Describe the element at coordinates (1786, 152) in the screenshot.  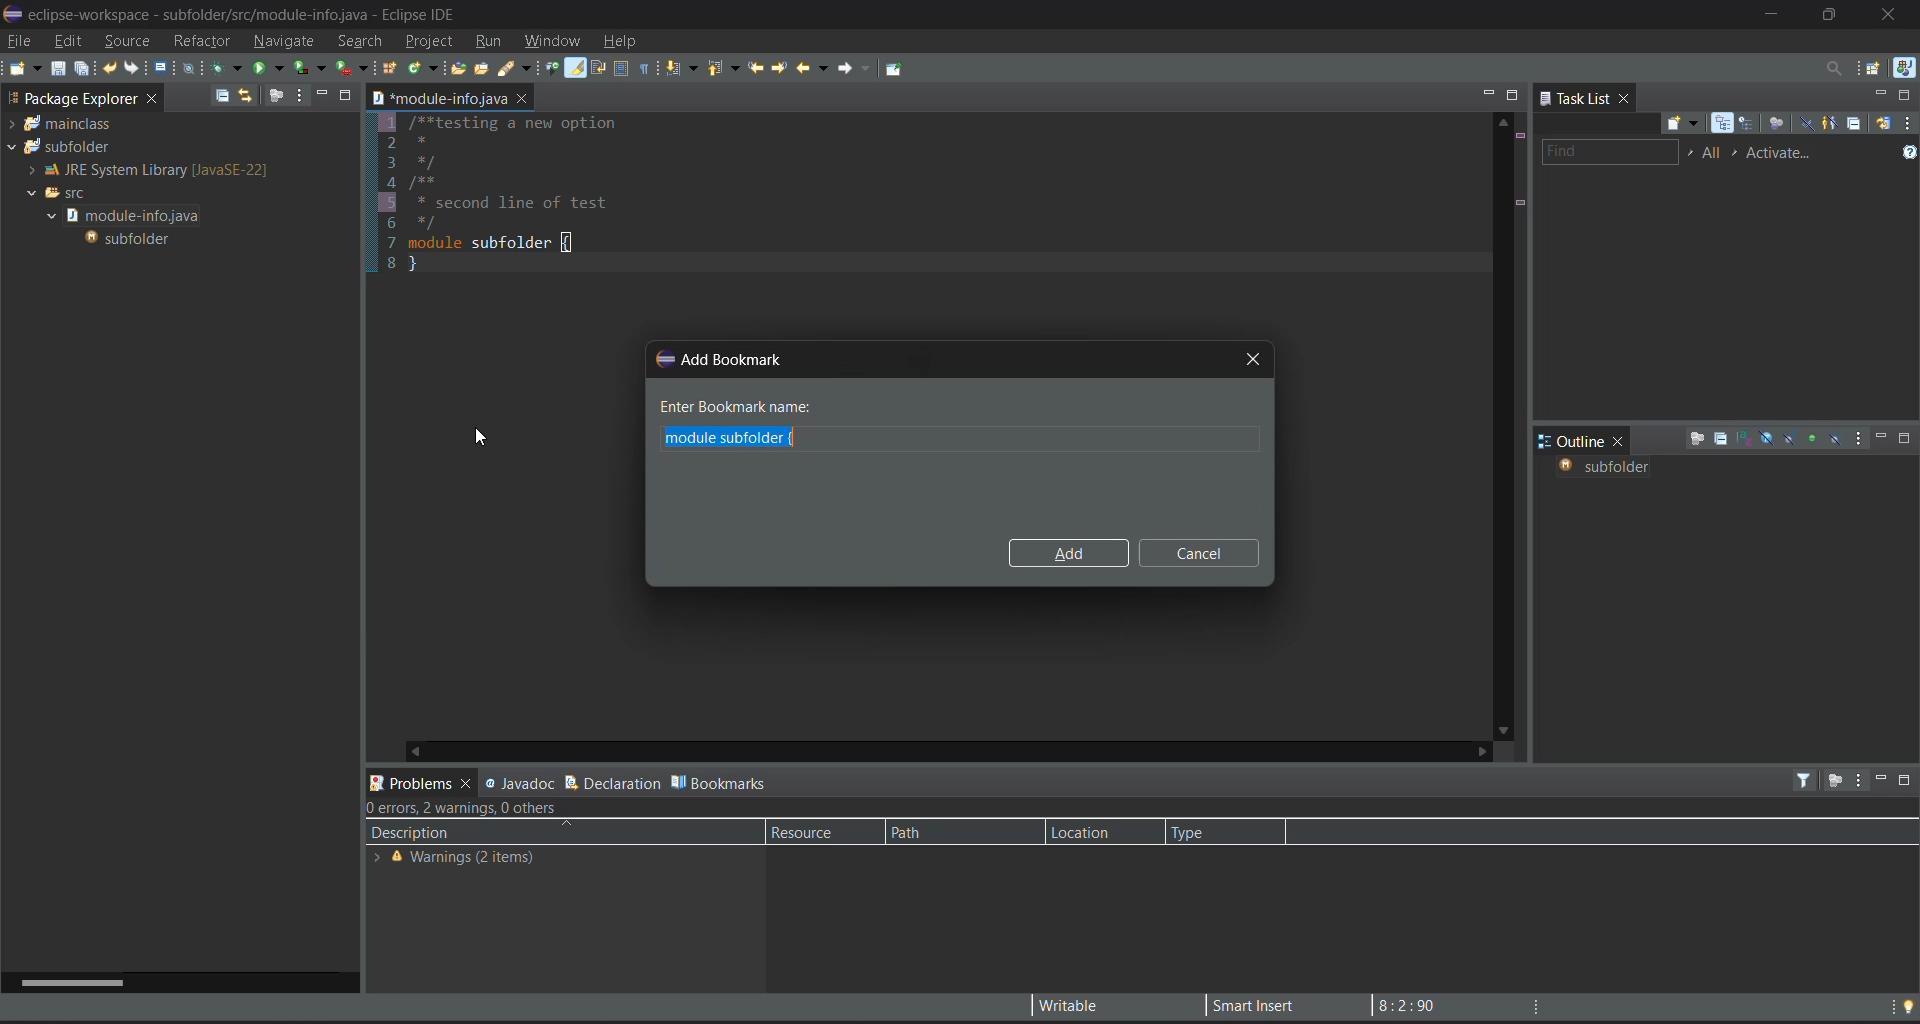
I see `activate` at that location.